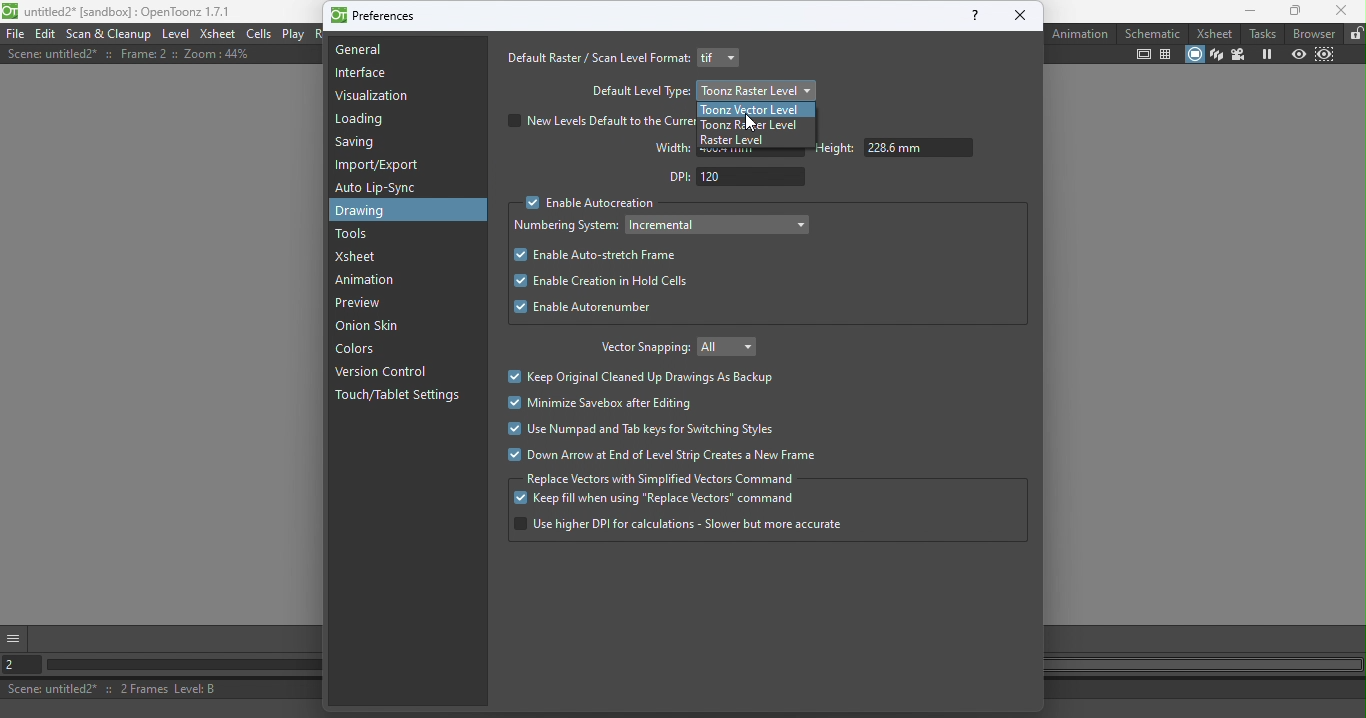 The width and height of the screenshot is (1366, 718). Describe the element at coordinates (595, 283) in the screenshot. I see `Enable creation in hold cells ` at that location.